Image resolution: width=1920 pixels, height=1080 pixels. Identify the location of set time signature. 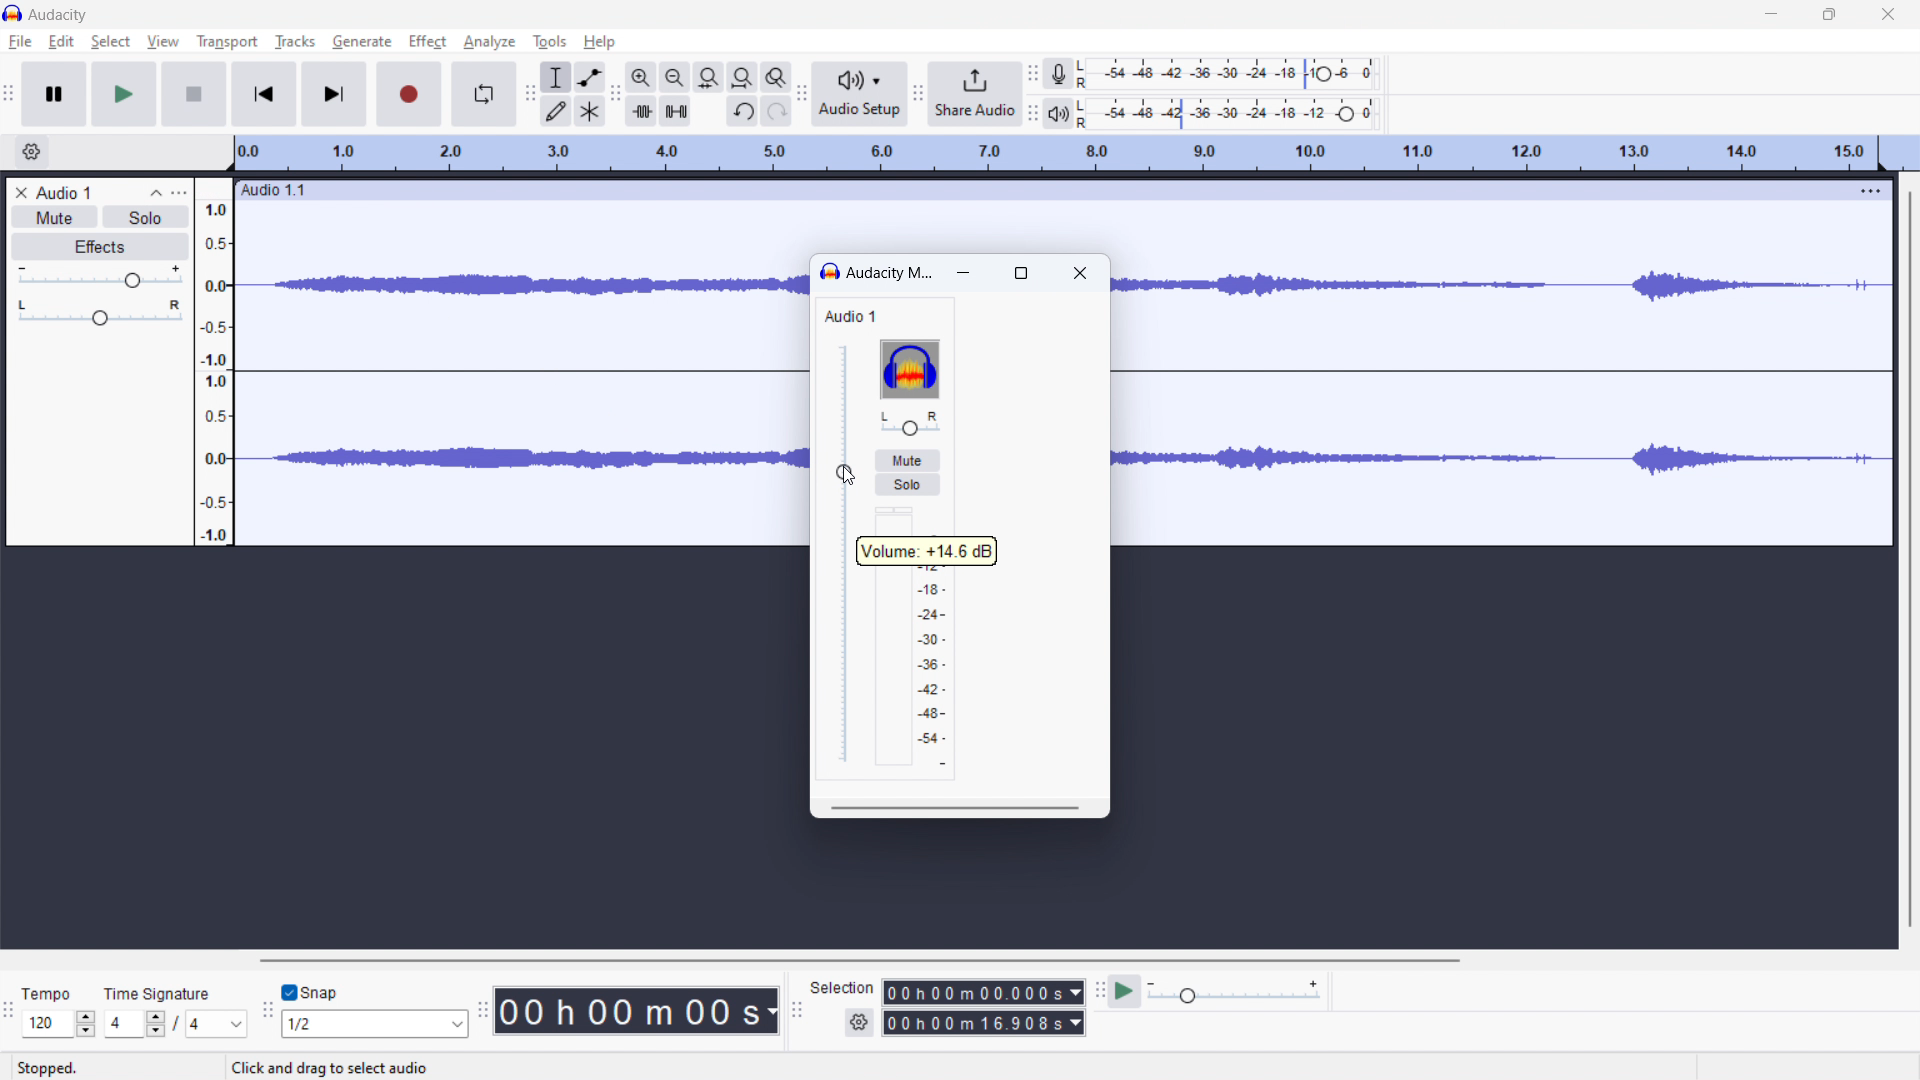
(175, 1023).